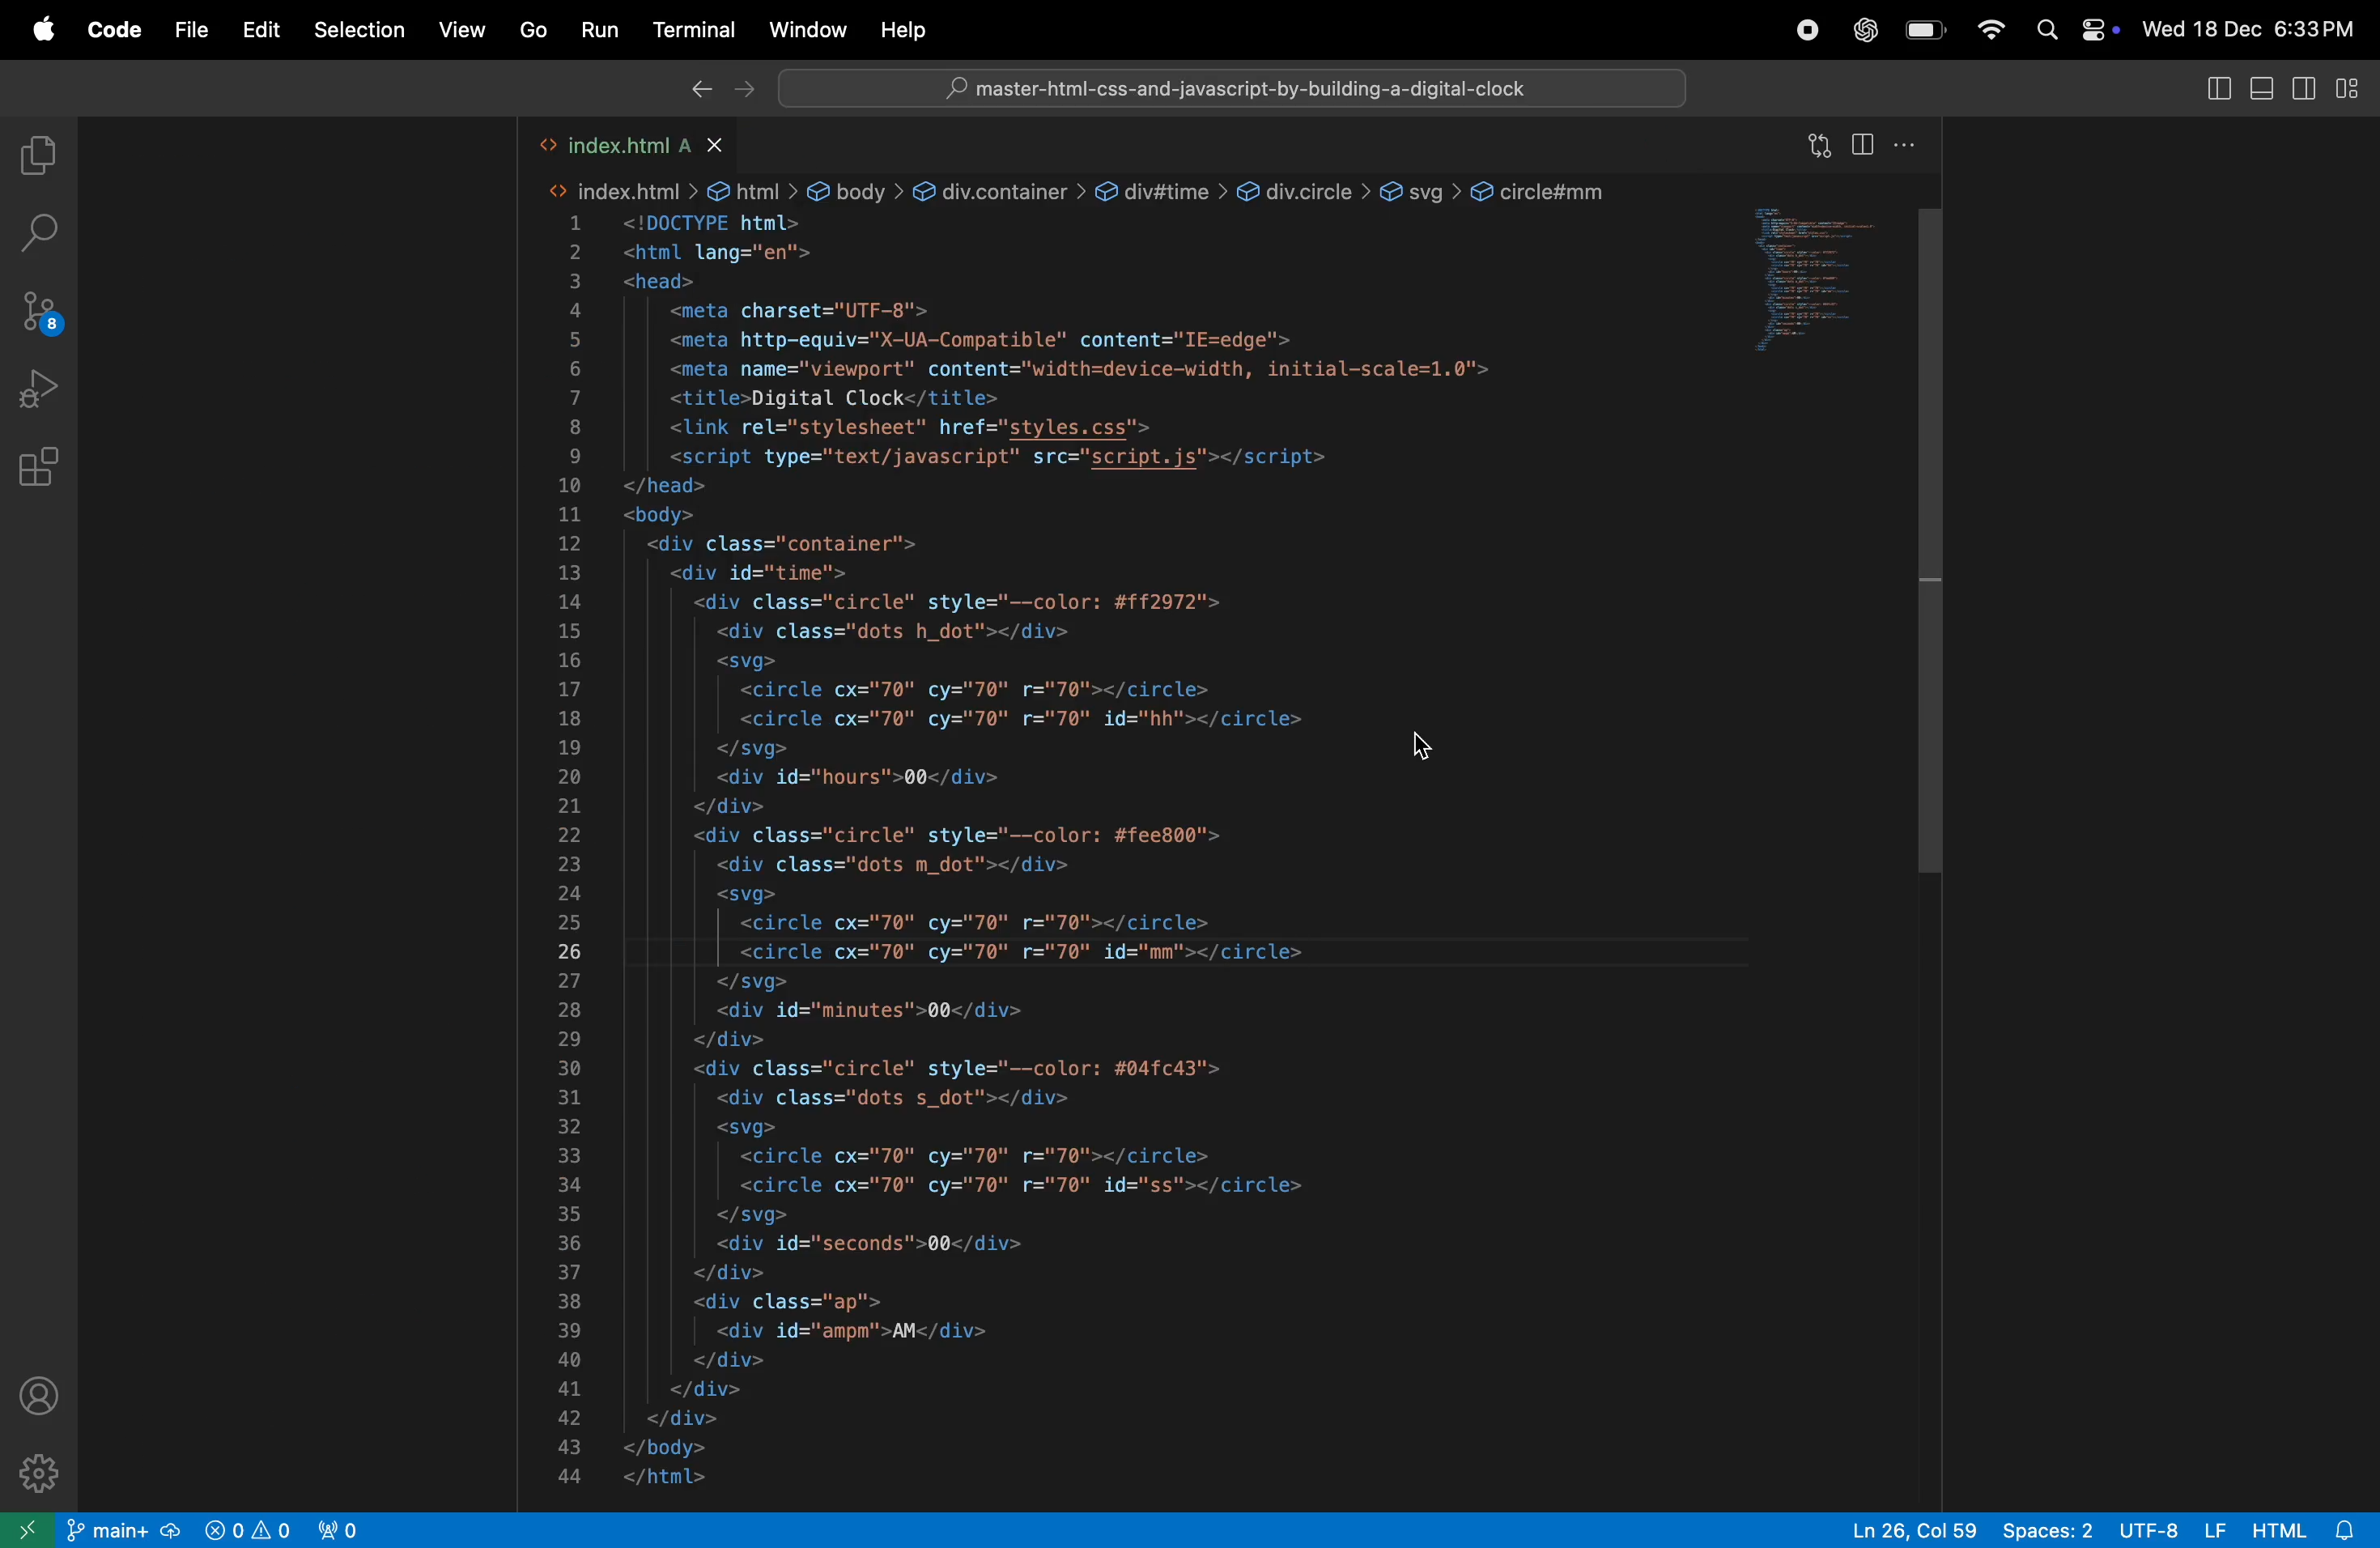  What do you see at coordinates (1861, 31) in the screenshot?
I see `chatgpt` at bounding box center [1861, 31].